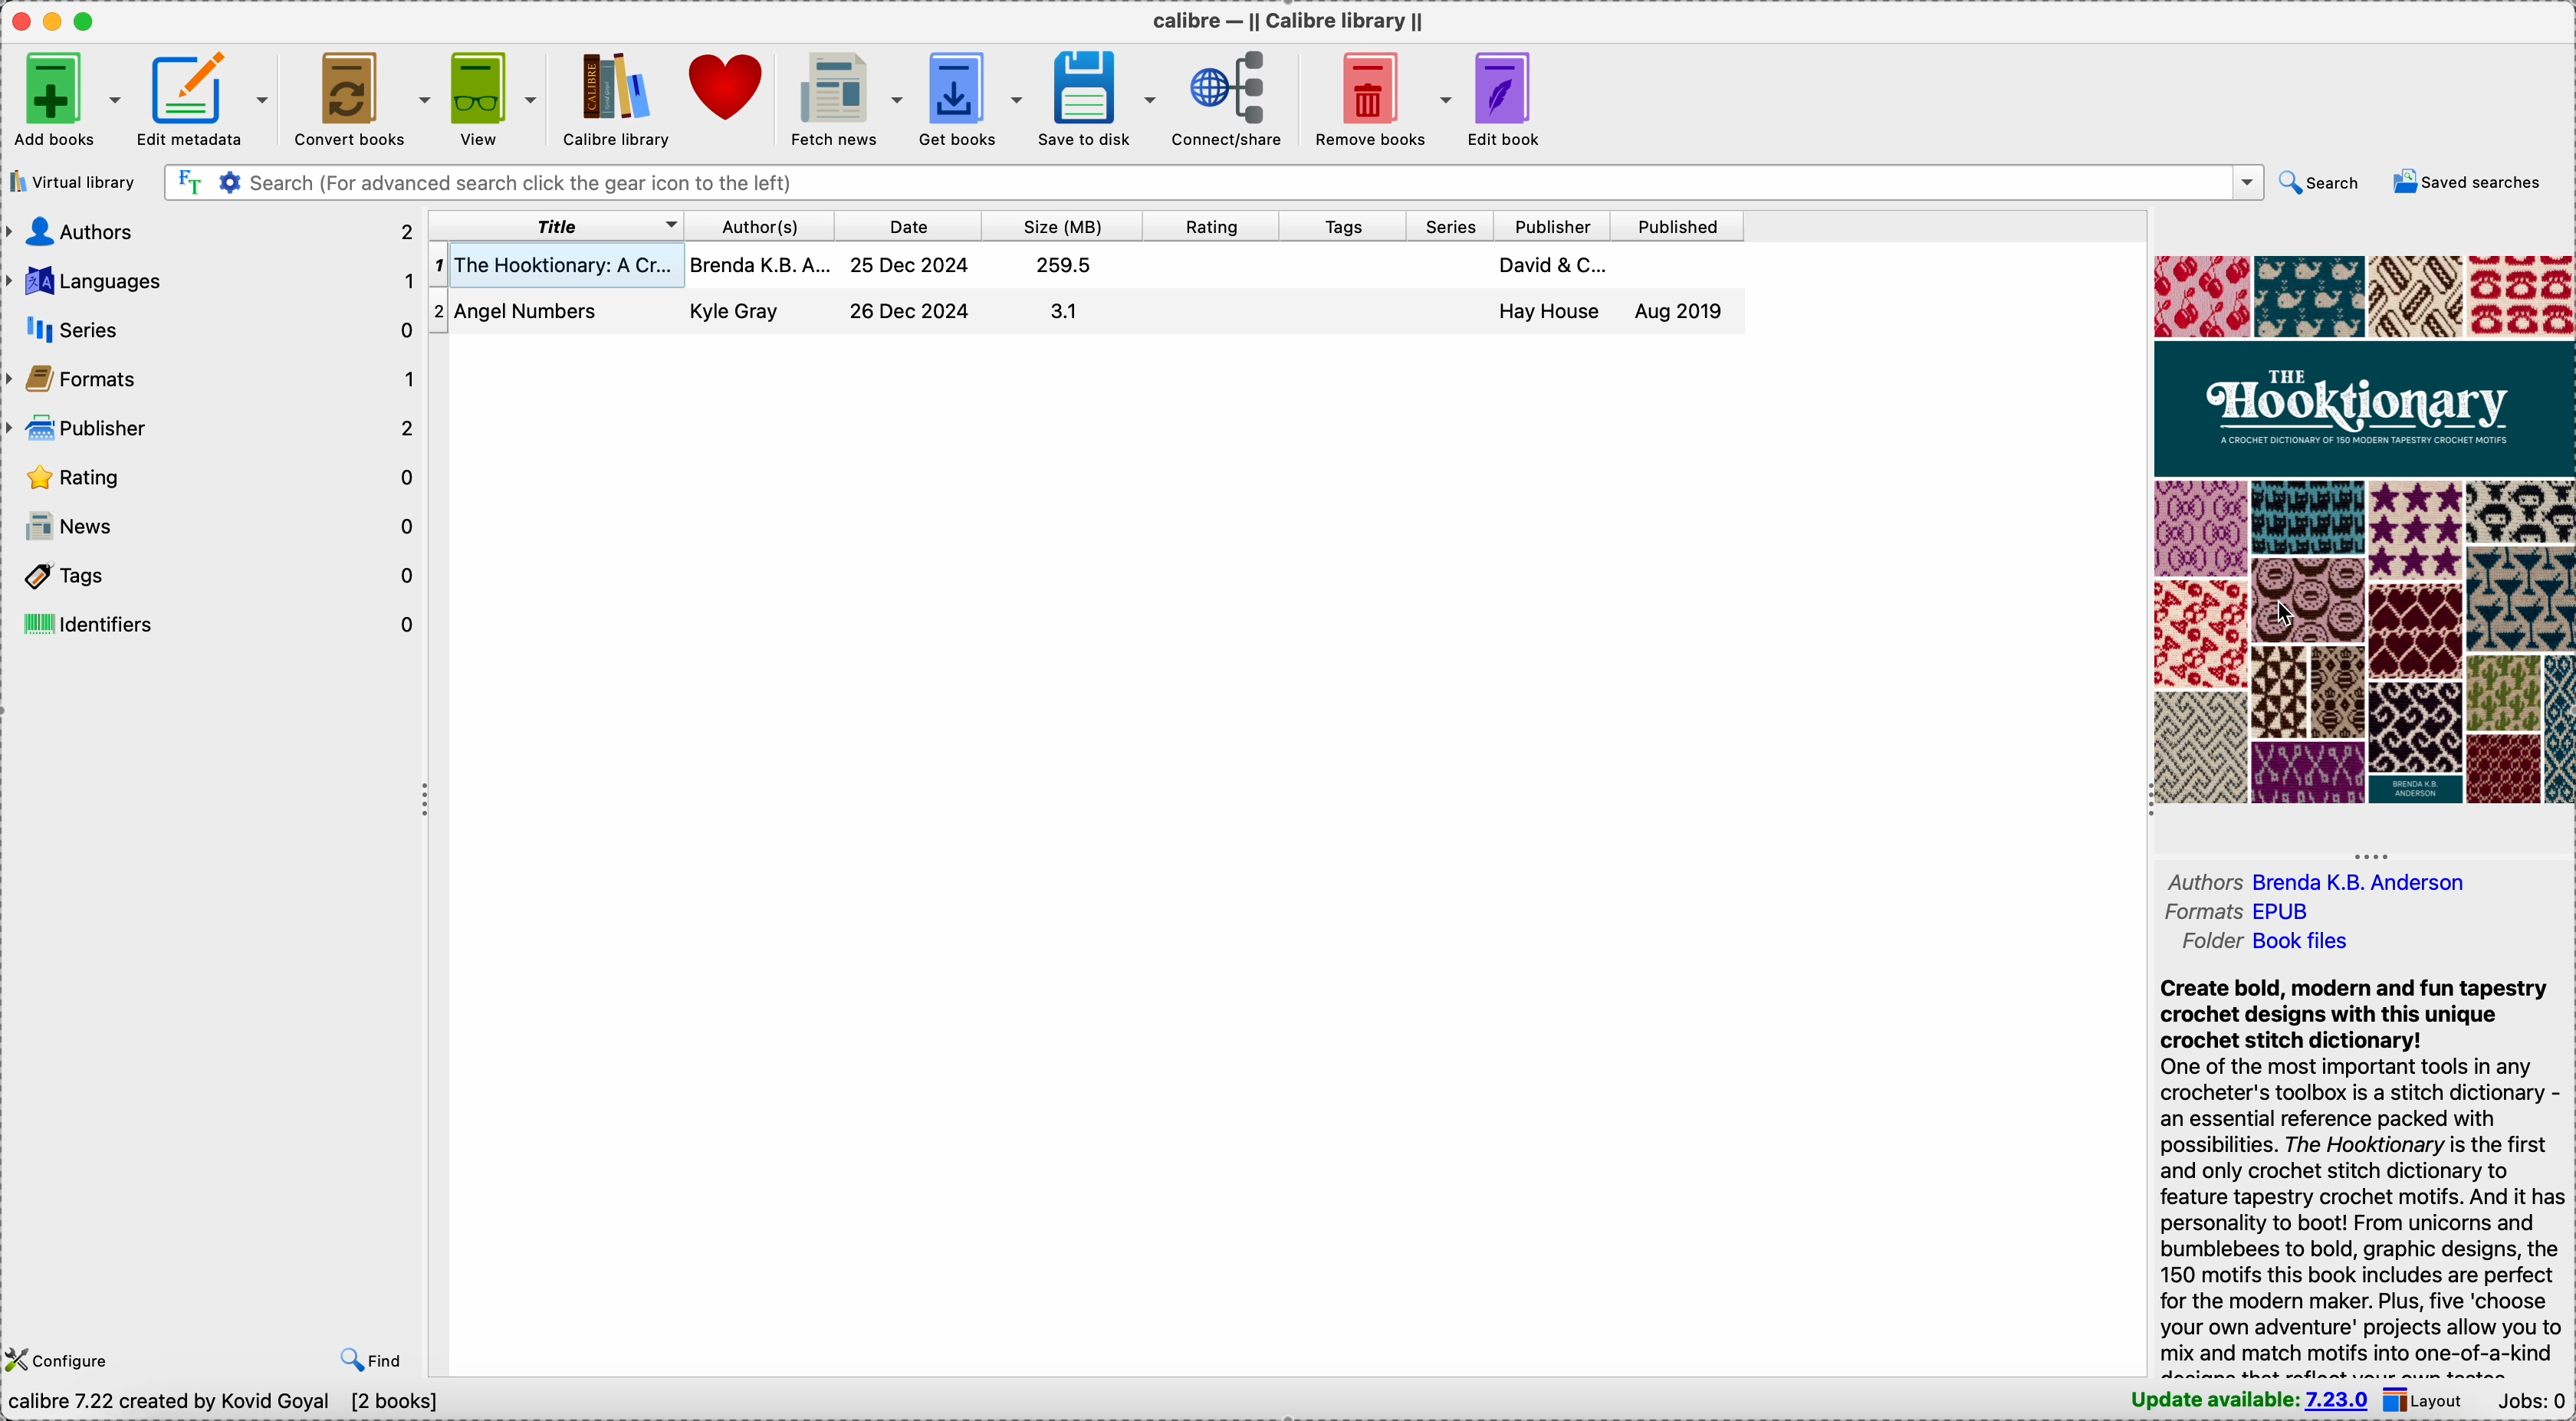  I want to click on series, so click(1446, 226).